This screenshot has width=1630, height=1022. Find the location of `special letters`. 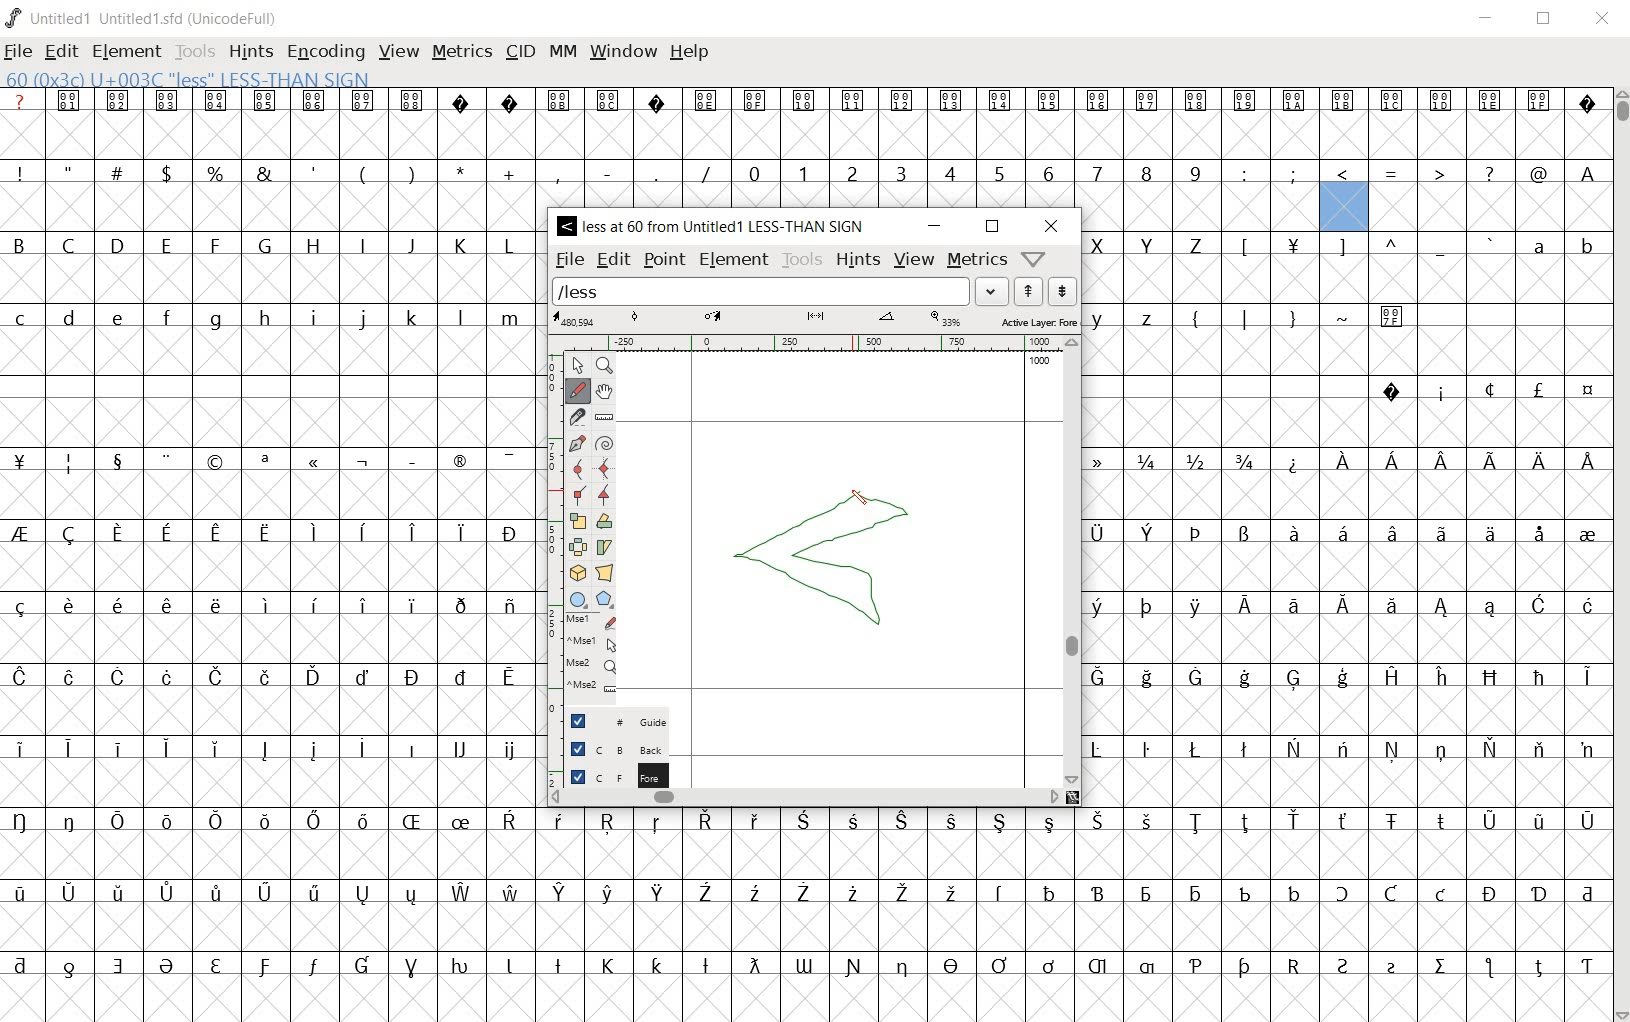

special letters is located at coordinates (272, 677).